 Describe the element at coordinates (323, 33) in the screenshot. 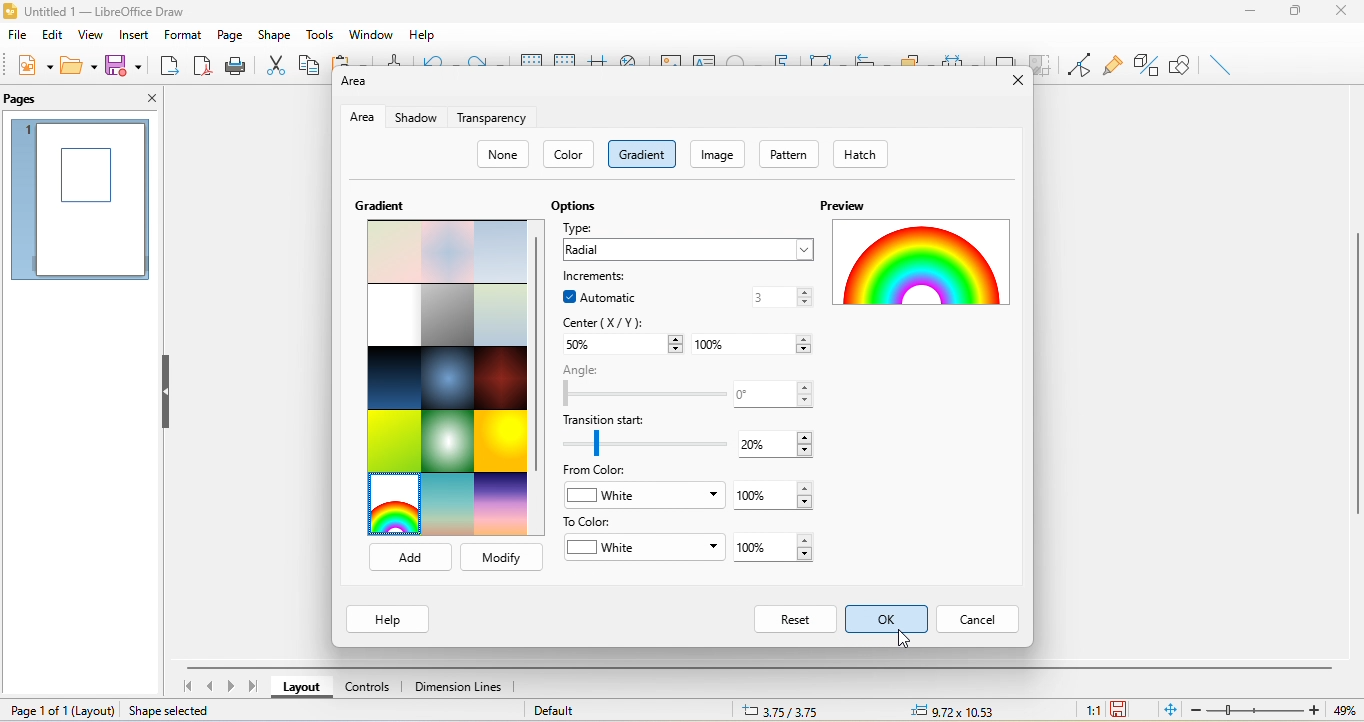

I see `tools` at that location.